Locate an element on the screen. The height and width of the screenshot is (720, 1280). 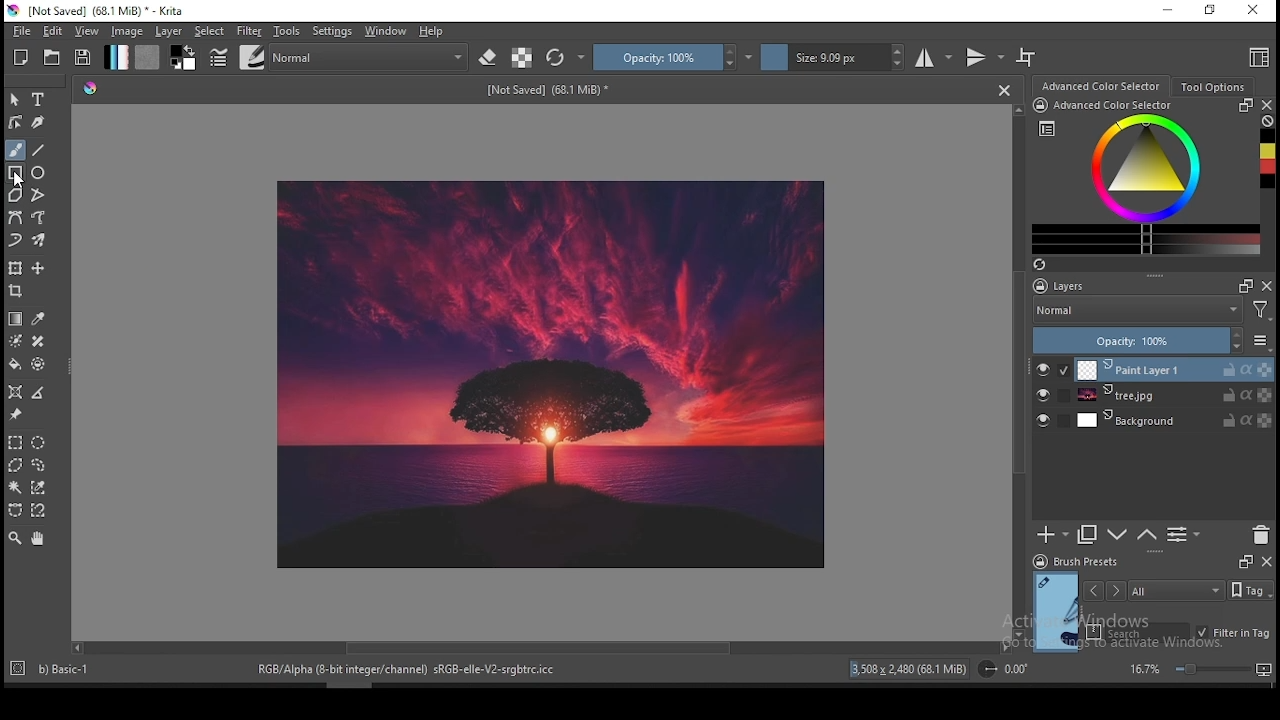
Frame is located at coordinates (1243, 285).